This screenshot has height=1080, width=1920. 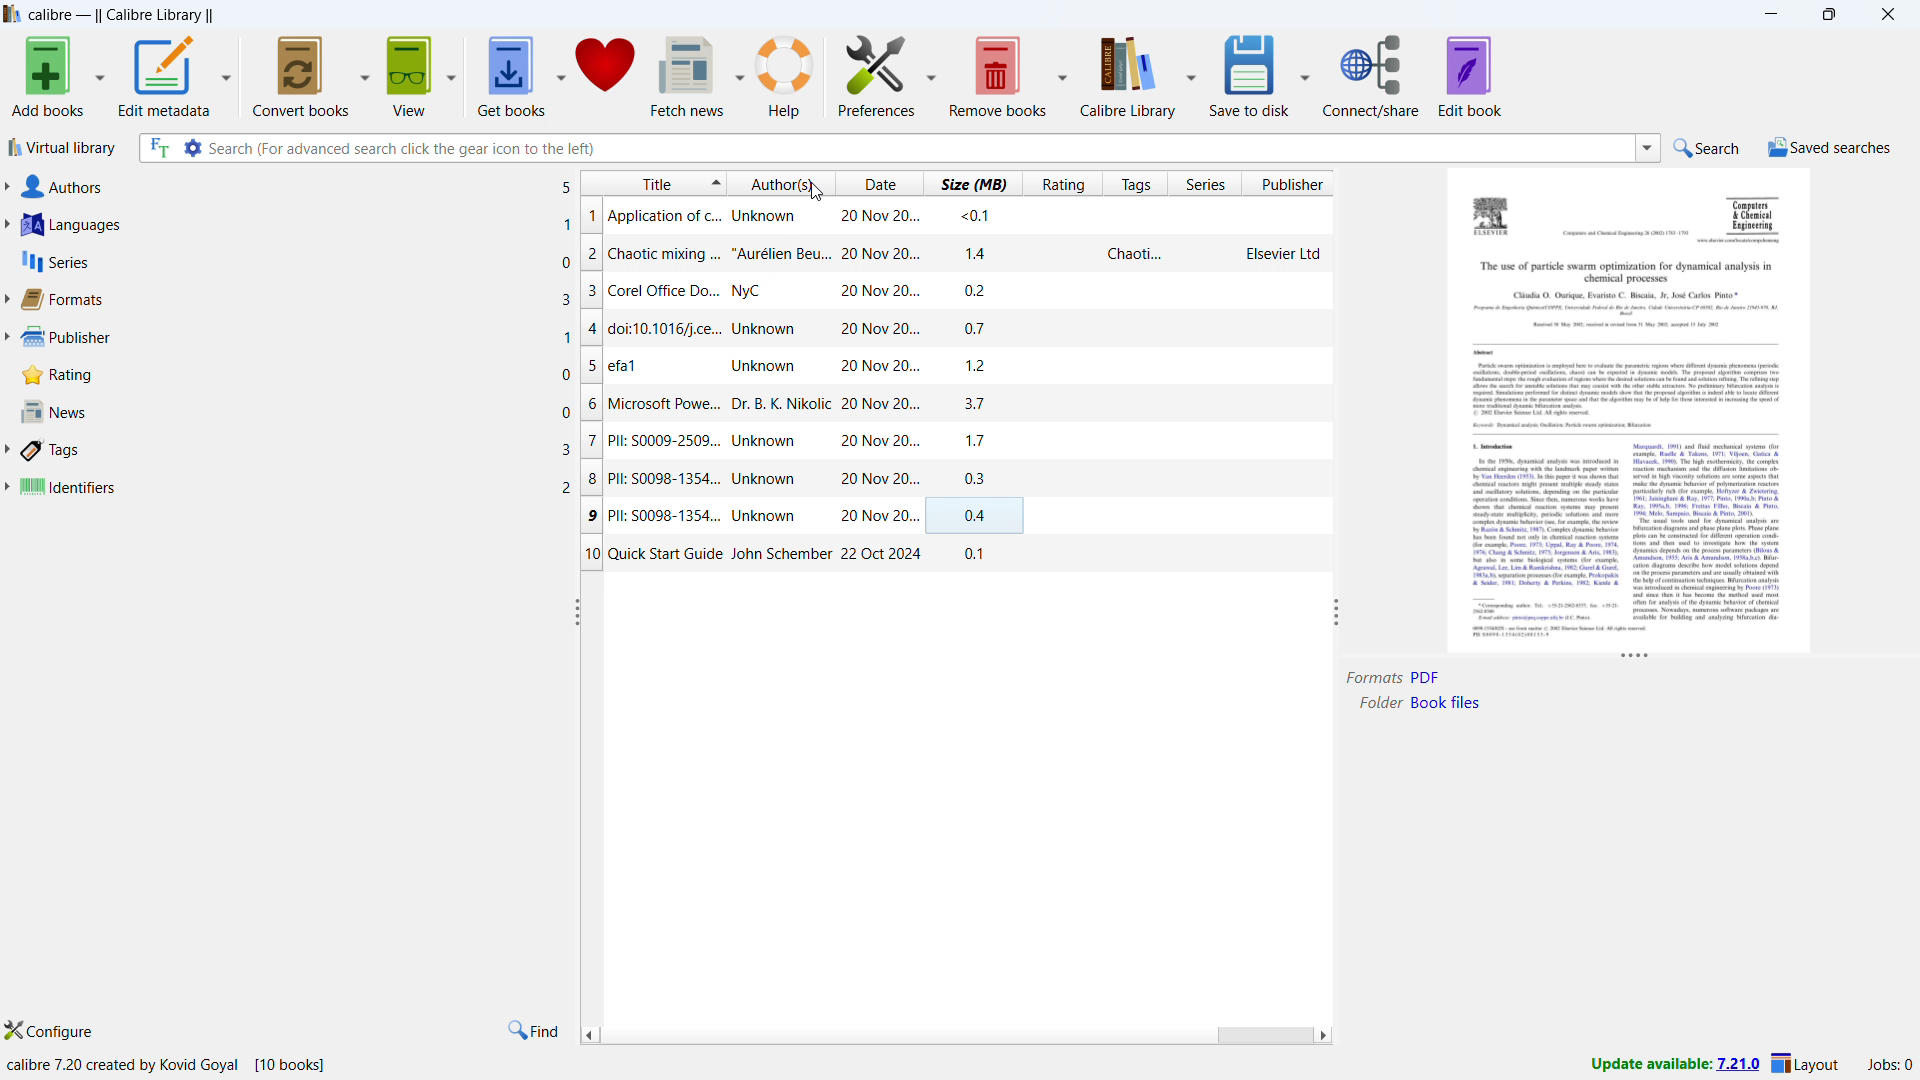 I want to click on search history, so click(x=1648, y=148).